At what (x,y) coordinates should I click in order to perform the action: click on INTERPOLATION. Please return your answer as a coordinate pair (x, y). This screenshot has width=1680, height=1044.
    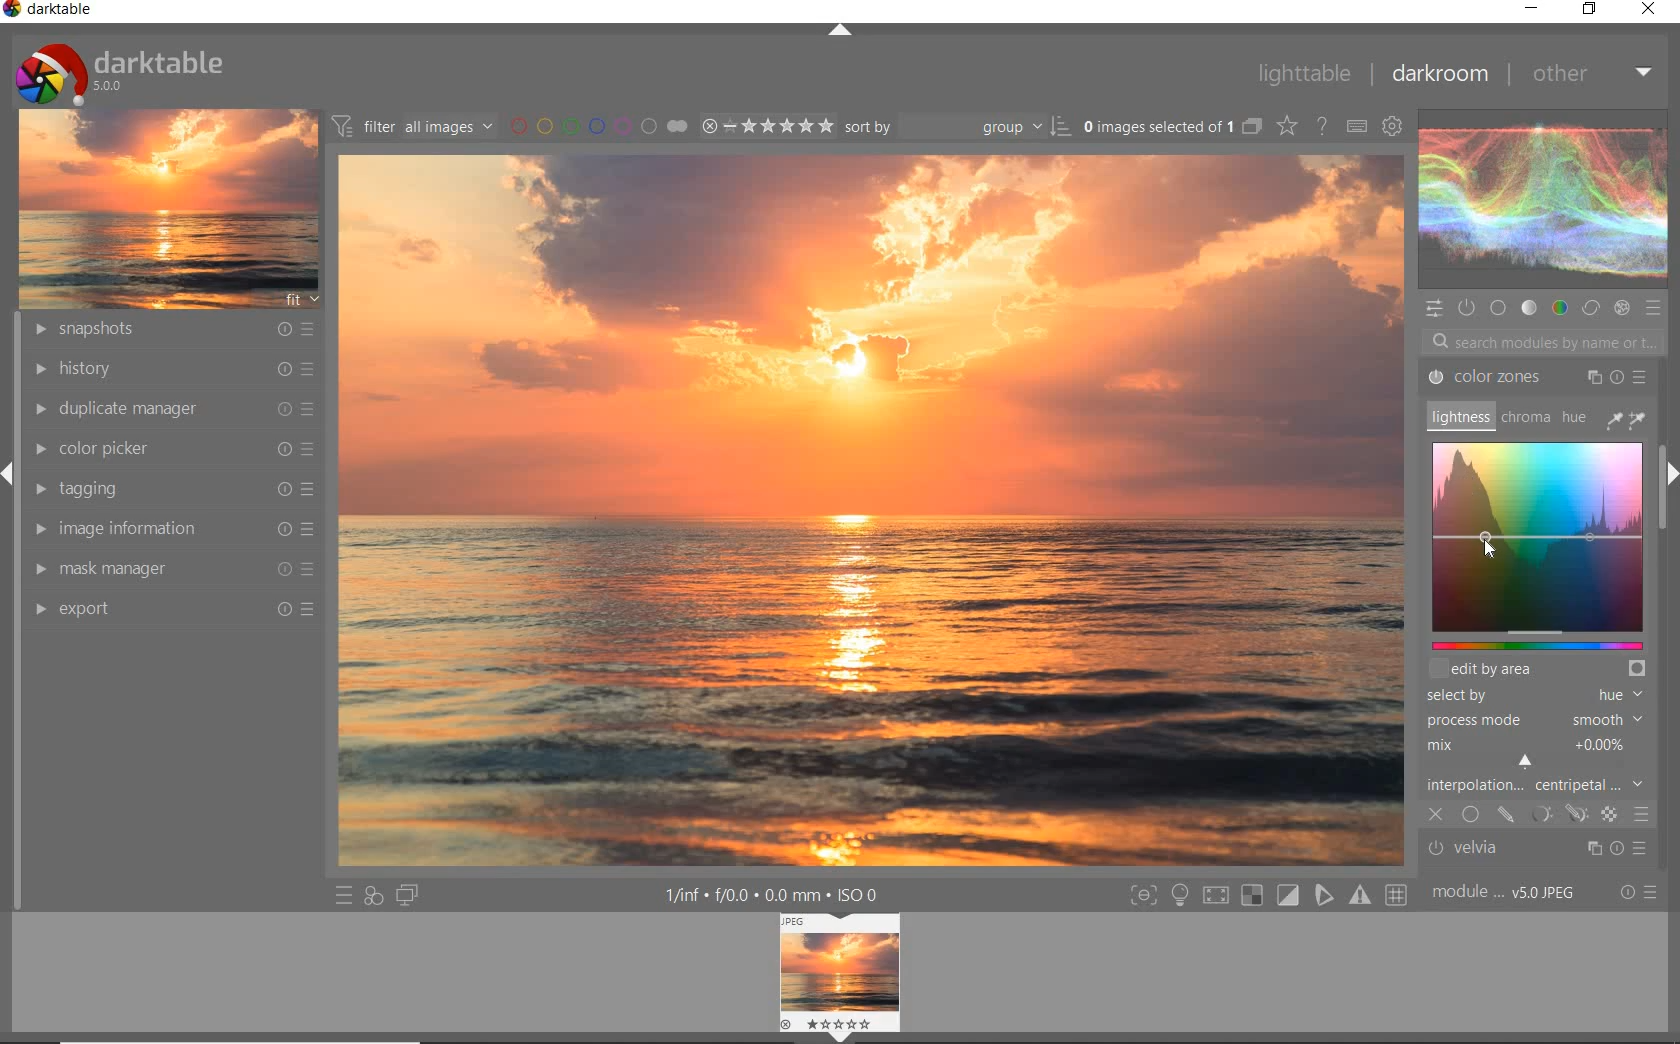
    Looking at the image, I should click on (1540, 764).